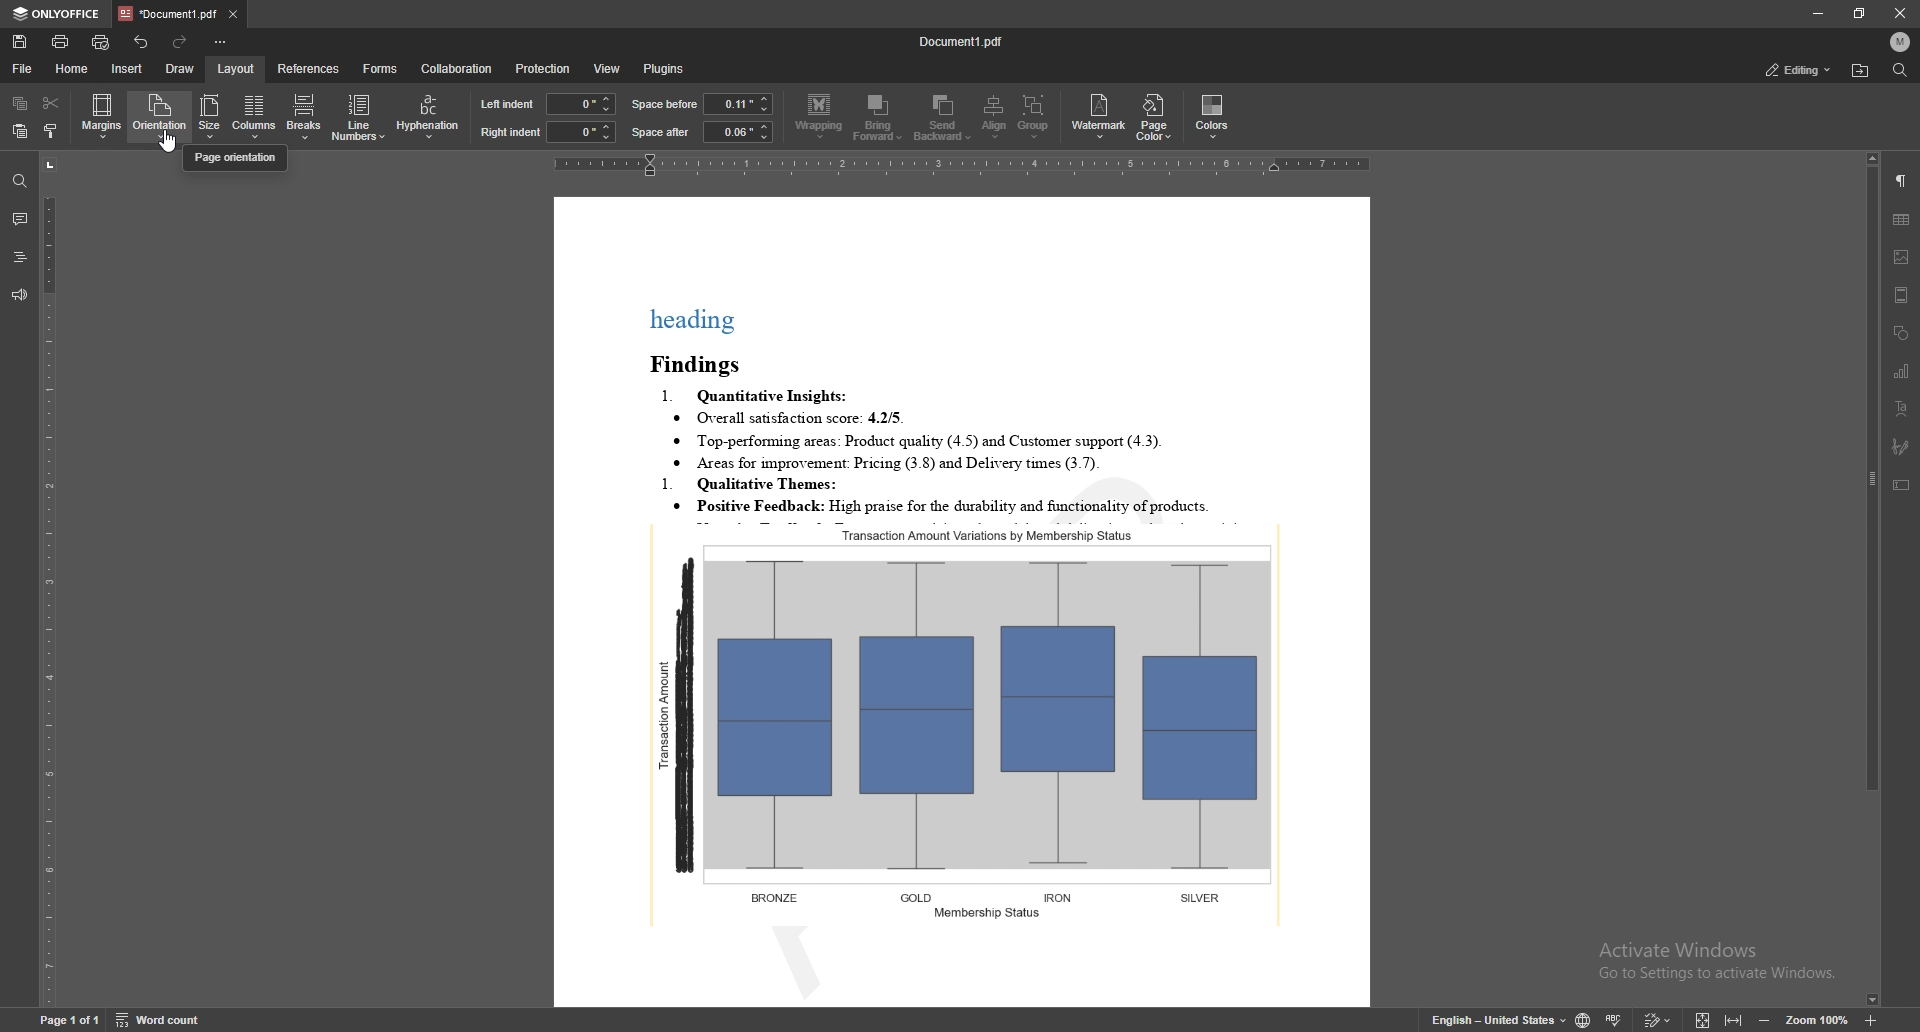  Describe the element at coordinates (1872, 580) in the screenshot. I see `scroll bar` at that location.